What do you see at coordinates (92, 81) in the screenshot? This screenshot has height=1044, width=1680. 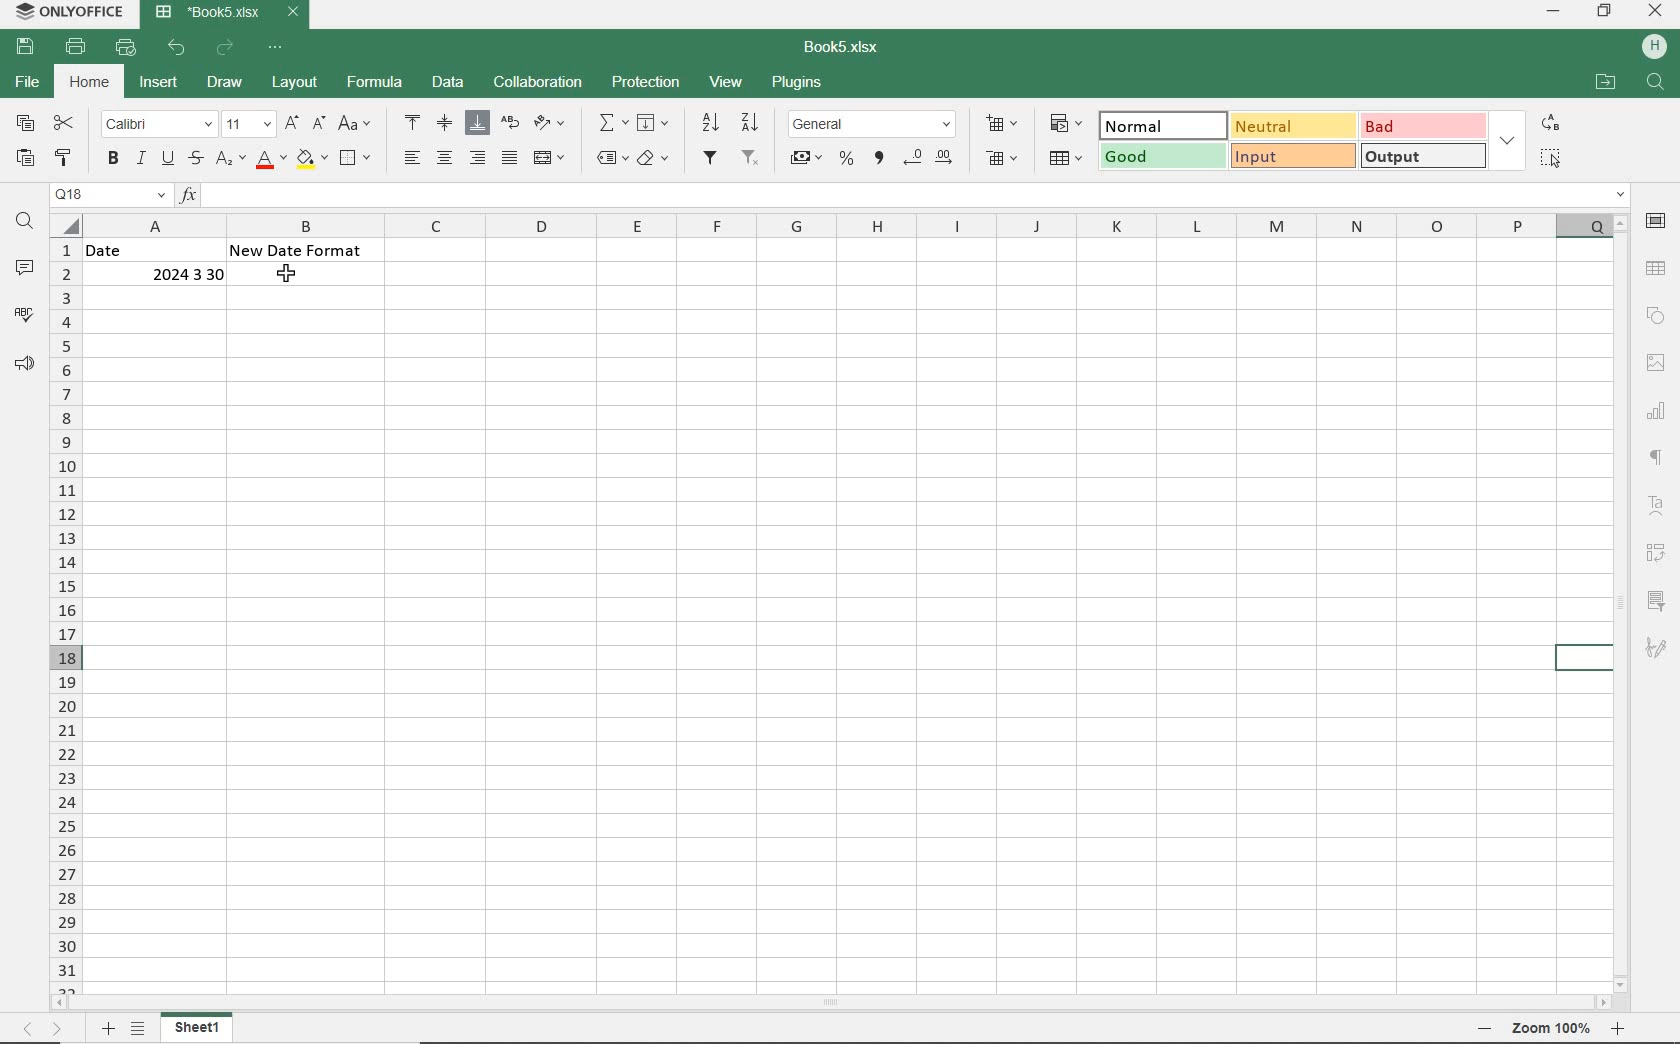 I see `HOME` at bounding box center [92, 81].